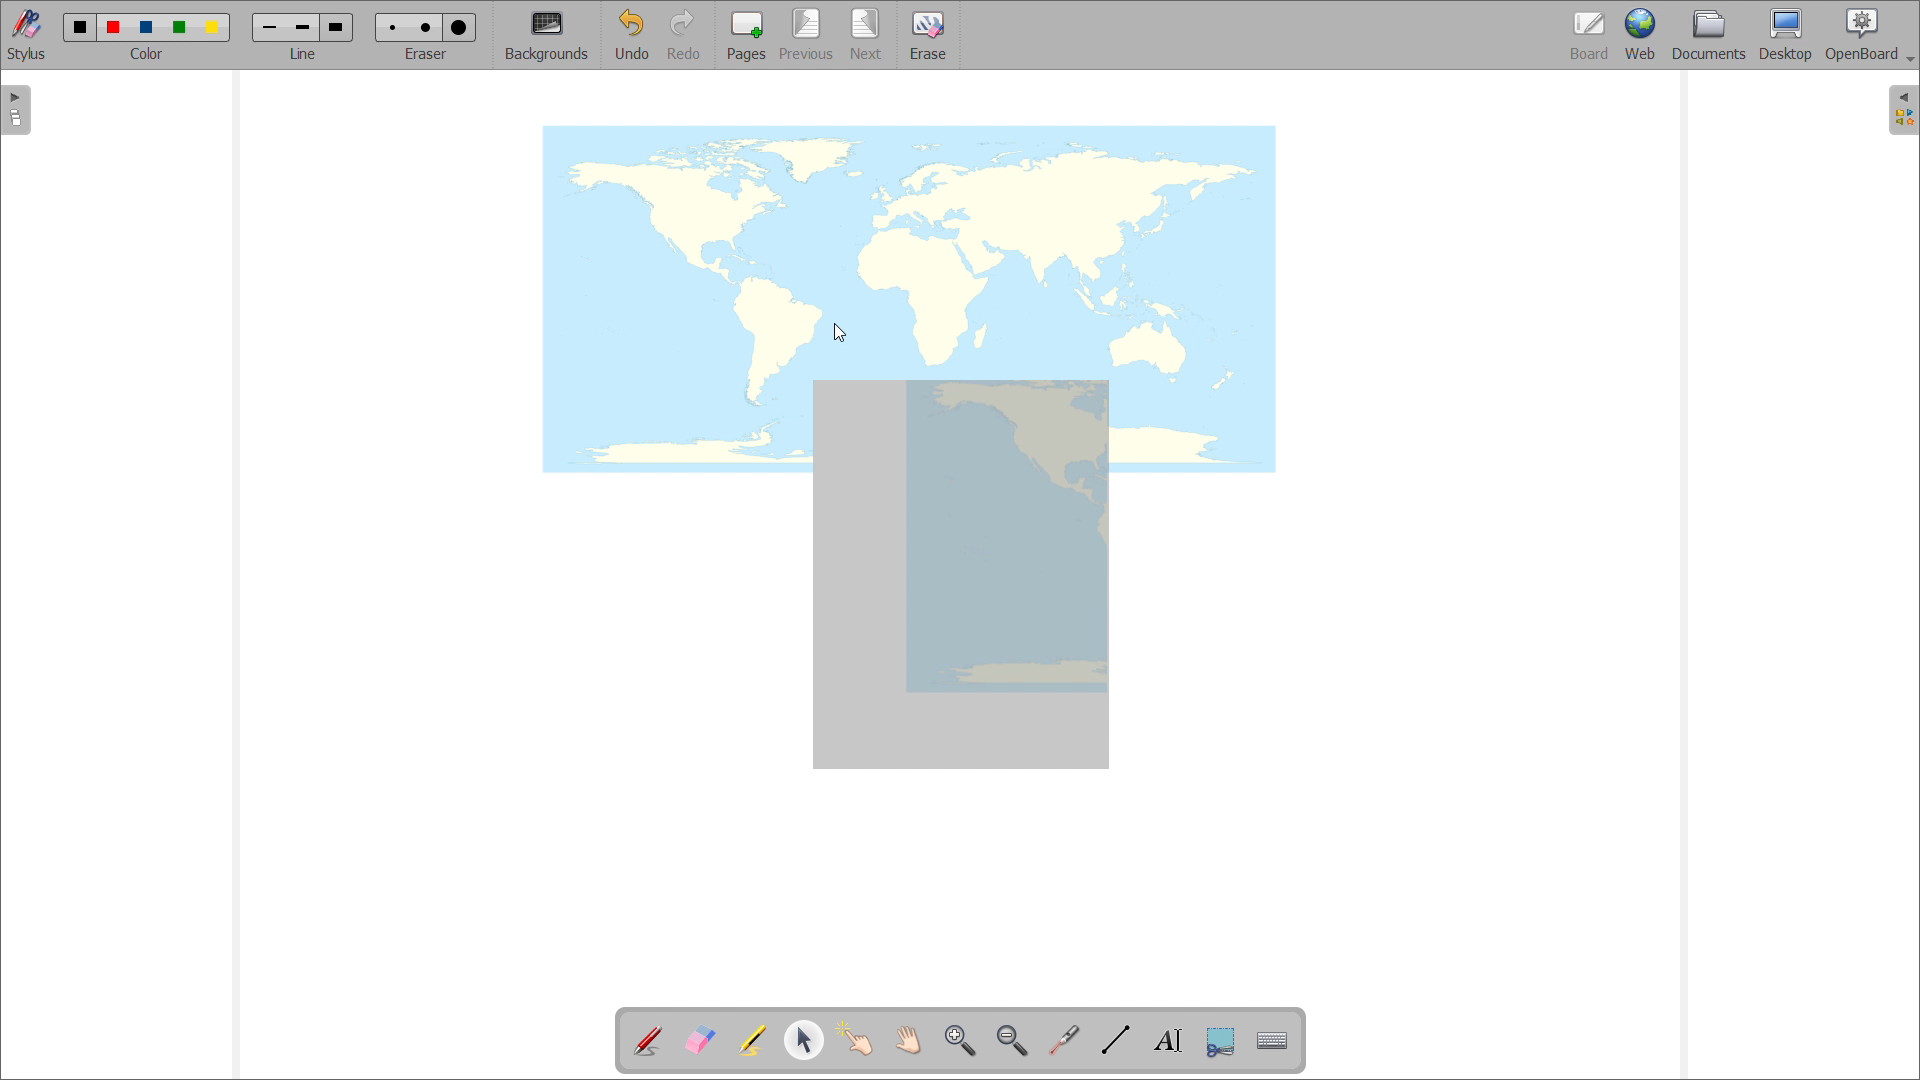 Image resolution: width=1920 pixels, height=1080 pixels. I want to click on black, so click(81, 25).